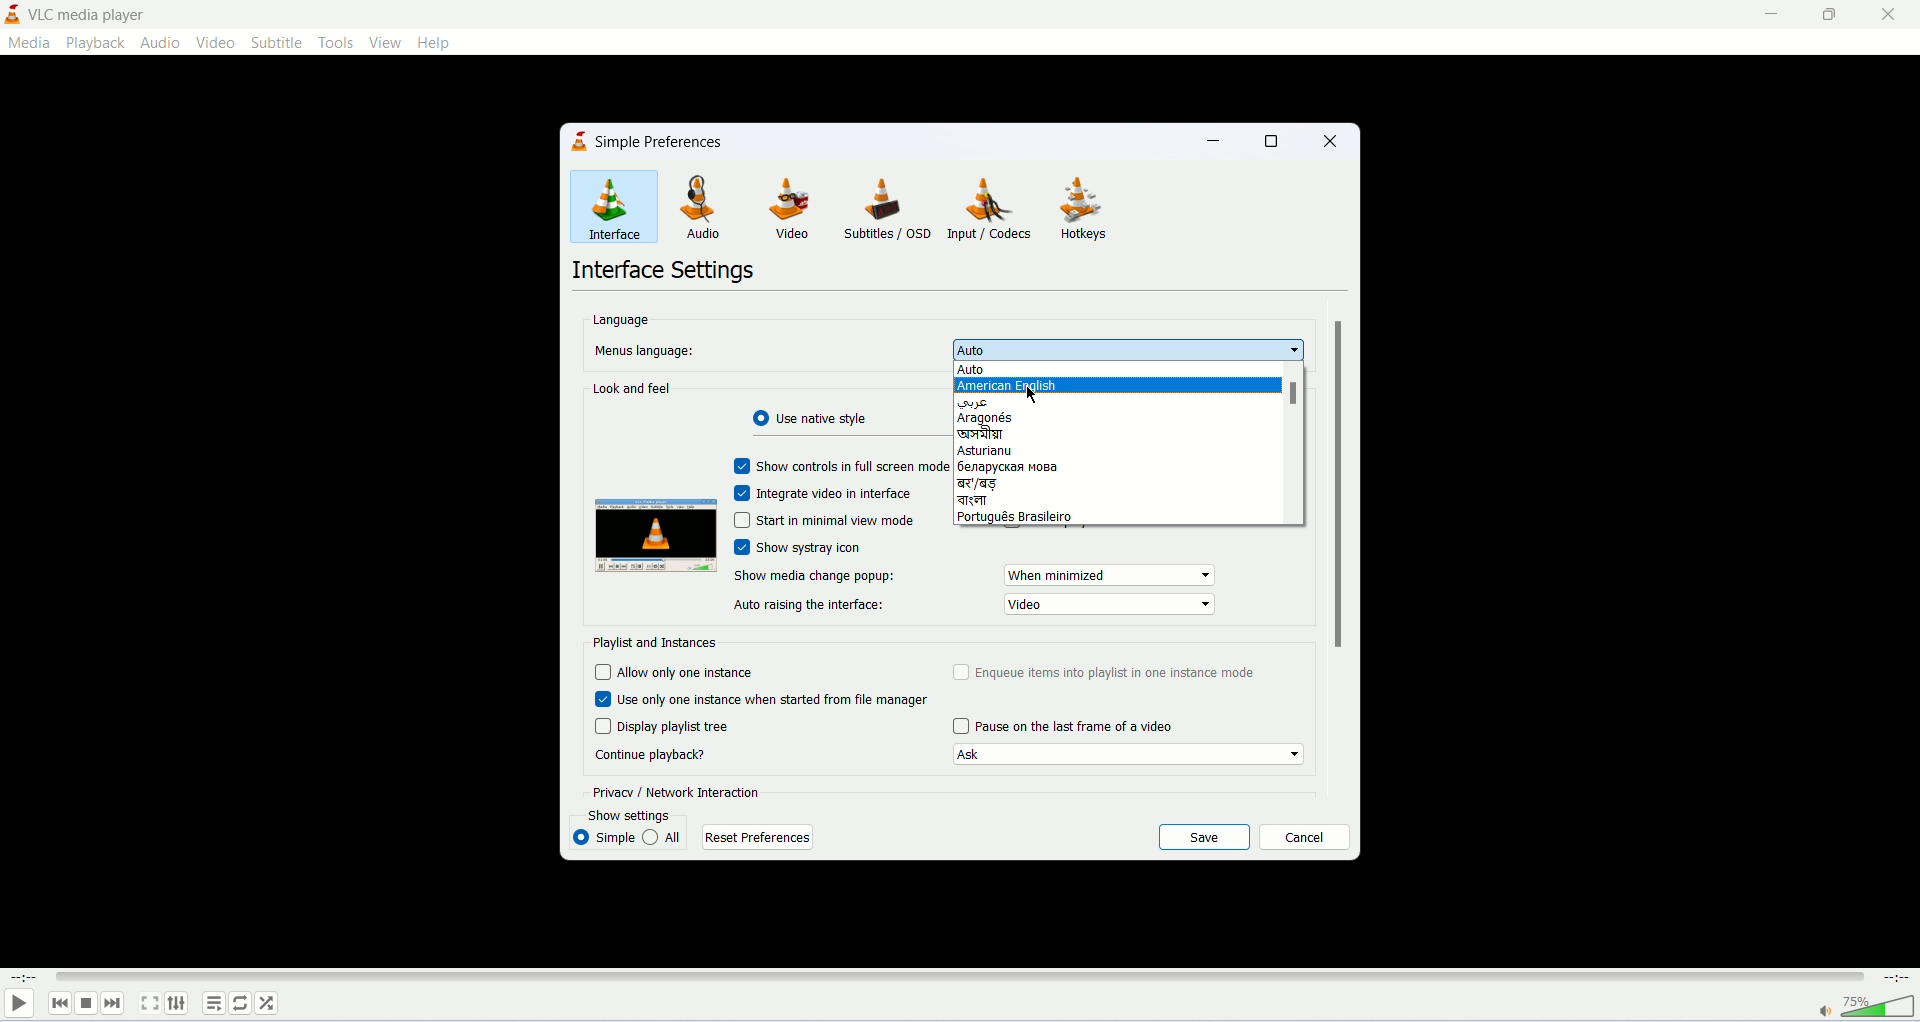  What do you see at coordinates (662, 143) in the screenshot?
I see `simple preferences` at bounding box center [662, 143].